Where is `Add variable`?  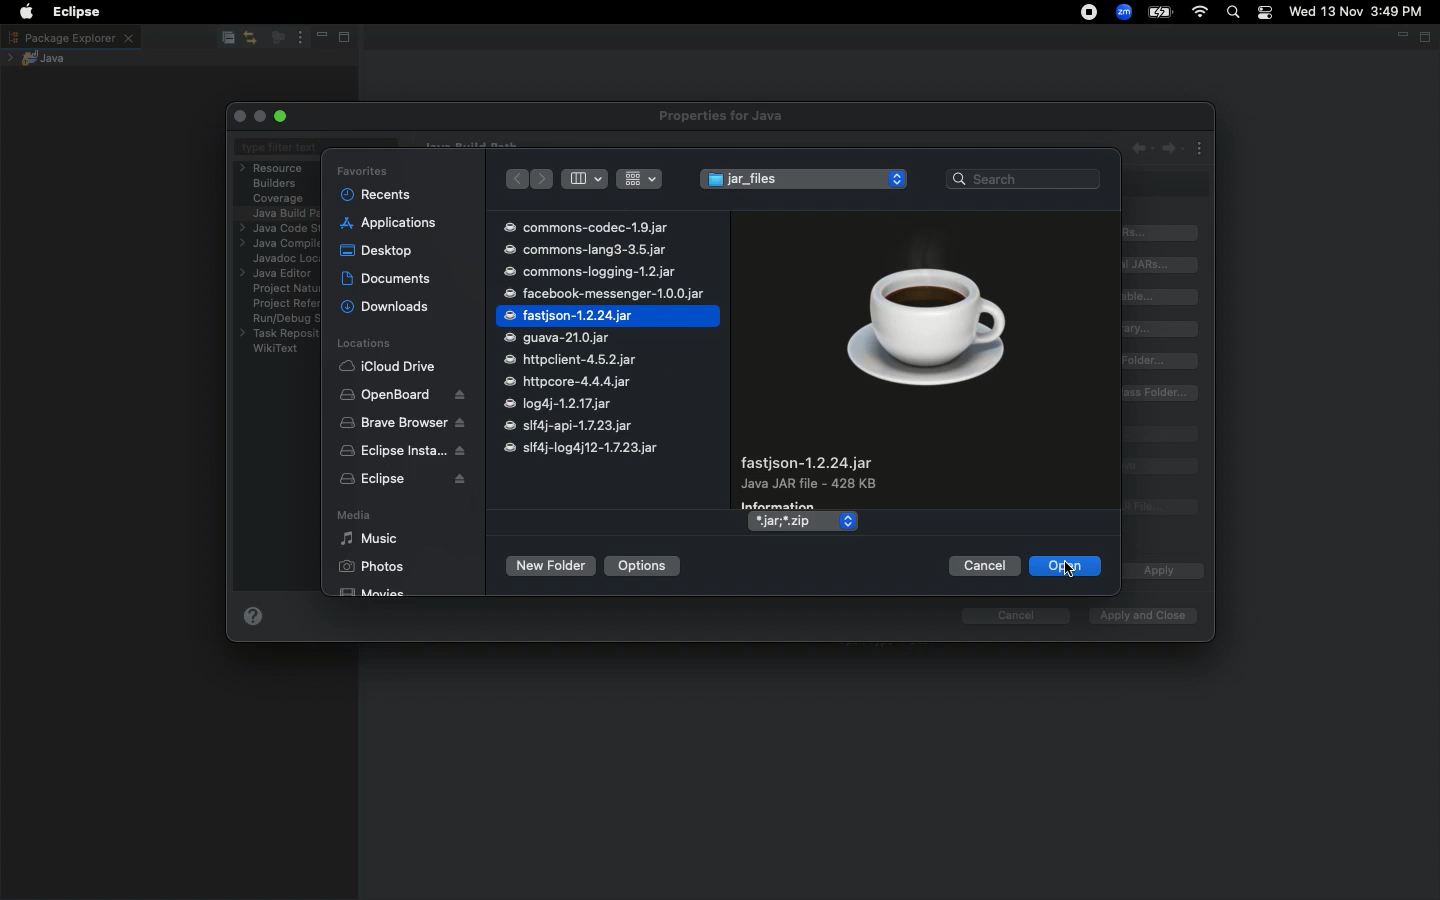
Add variable is located at coordinates (1164, 297).